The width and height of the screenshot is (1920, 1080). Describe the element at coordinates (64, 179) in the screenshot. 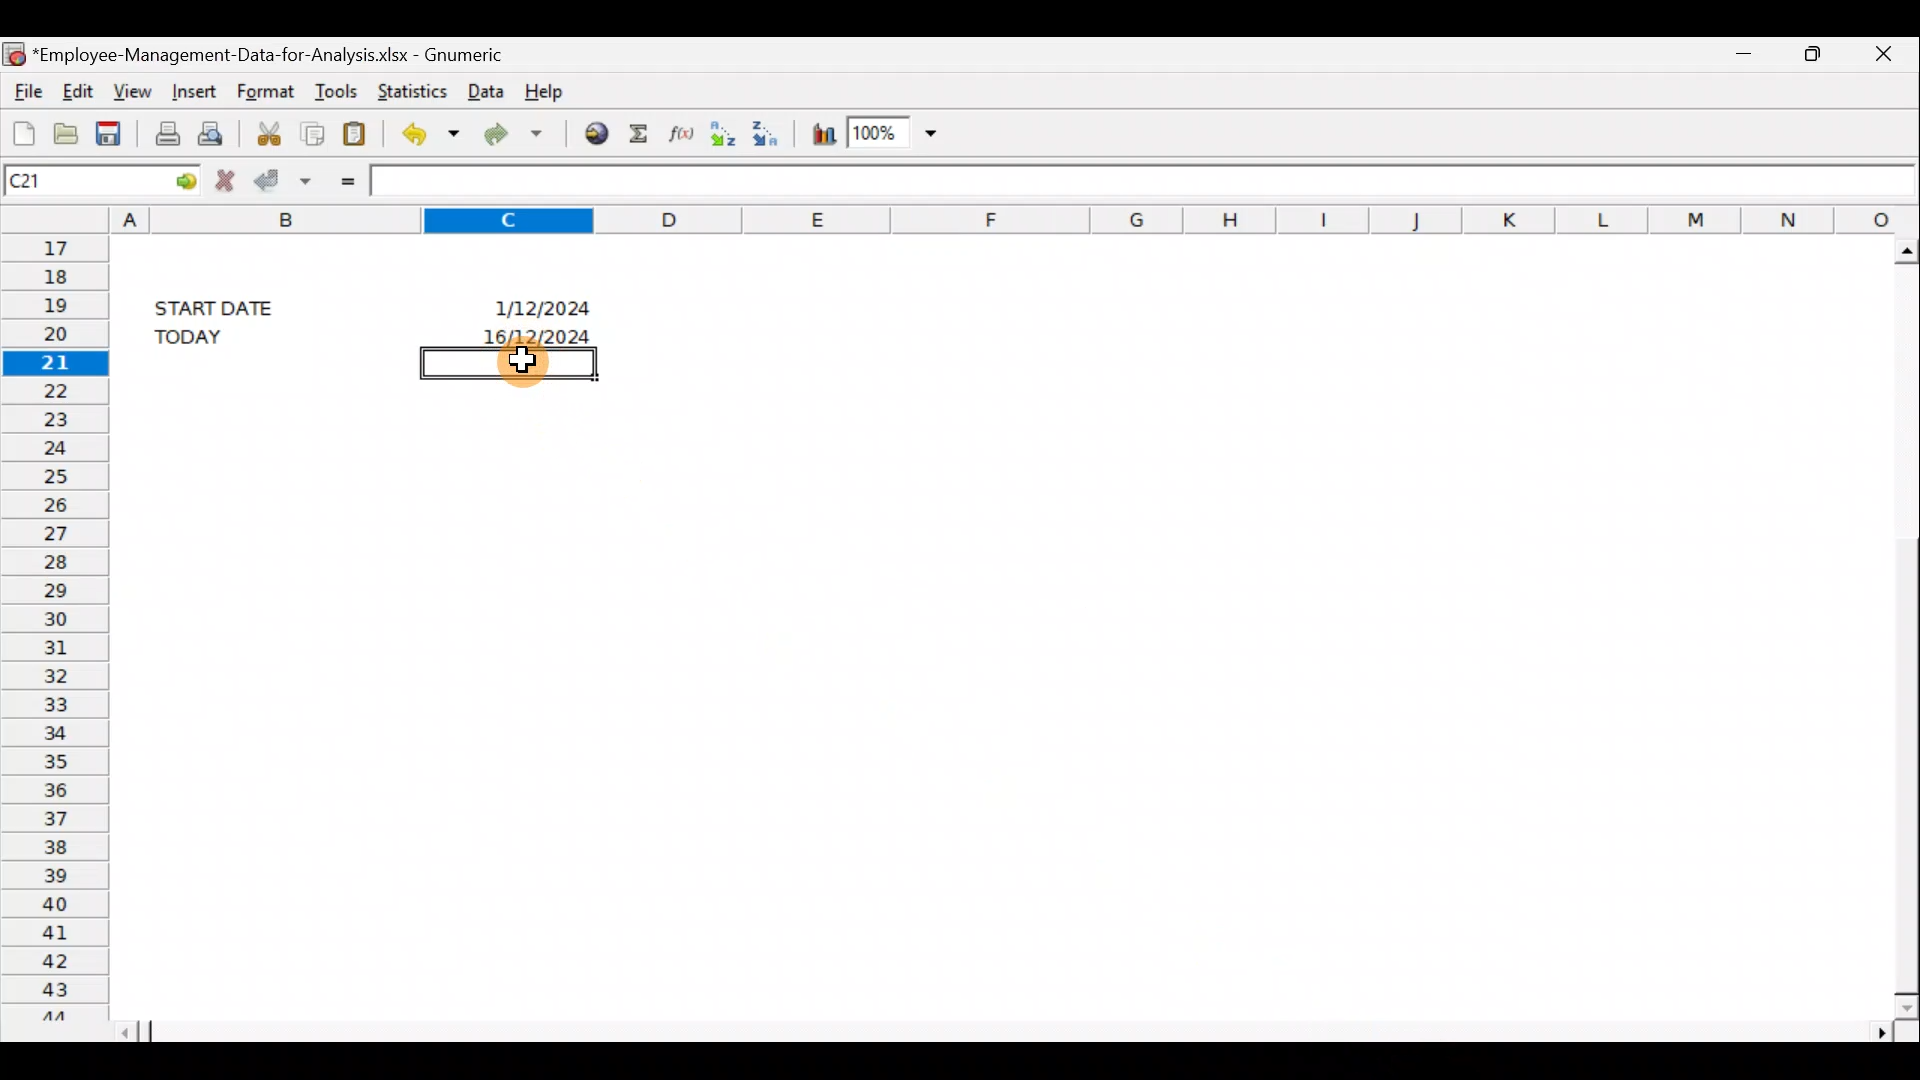

I see `Cell name C21` at that location.